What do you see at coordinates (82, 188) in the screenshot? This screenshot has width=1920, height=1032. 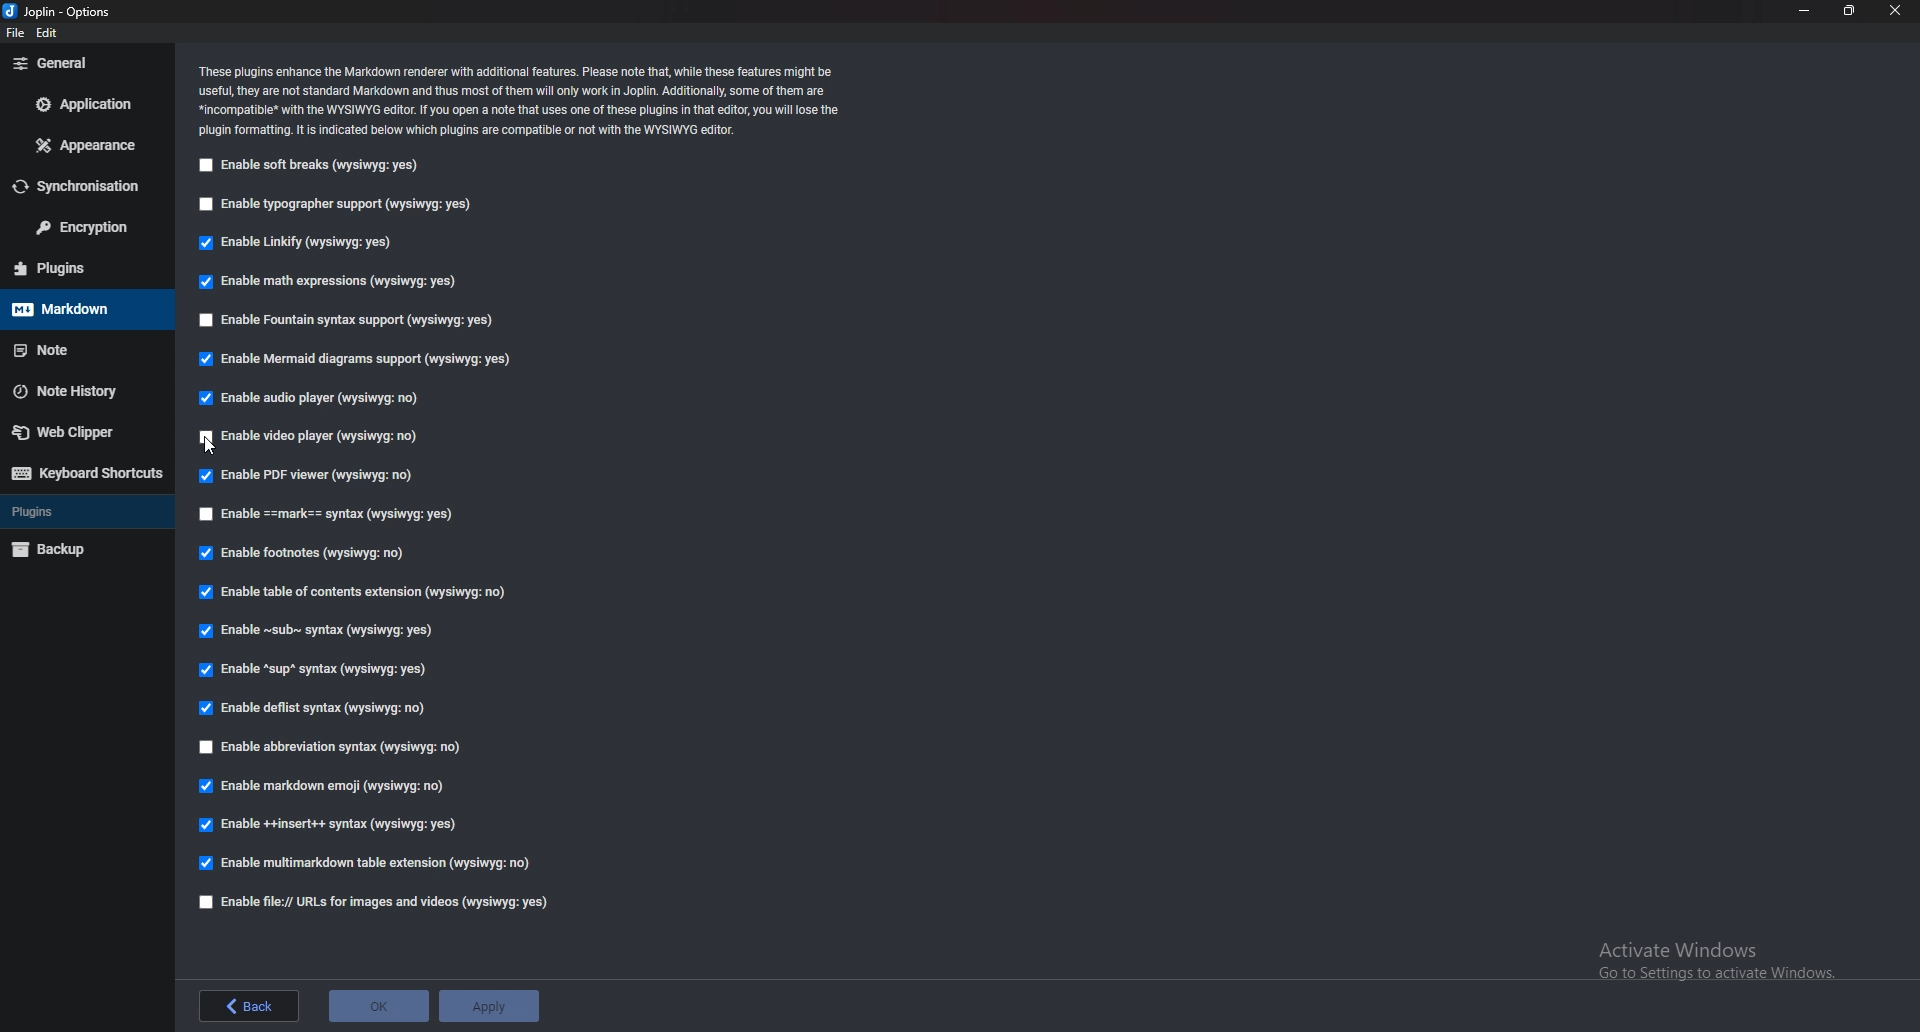 I see `Synchronization` at bounding box center [82, 188].